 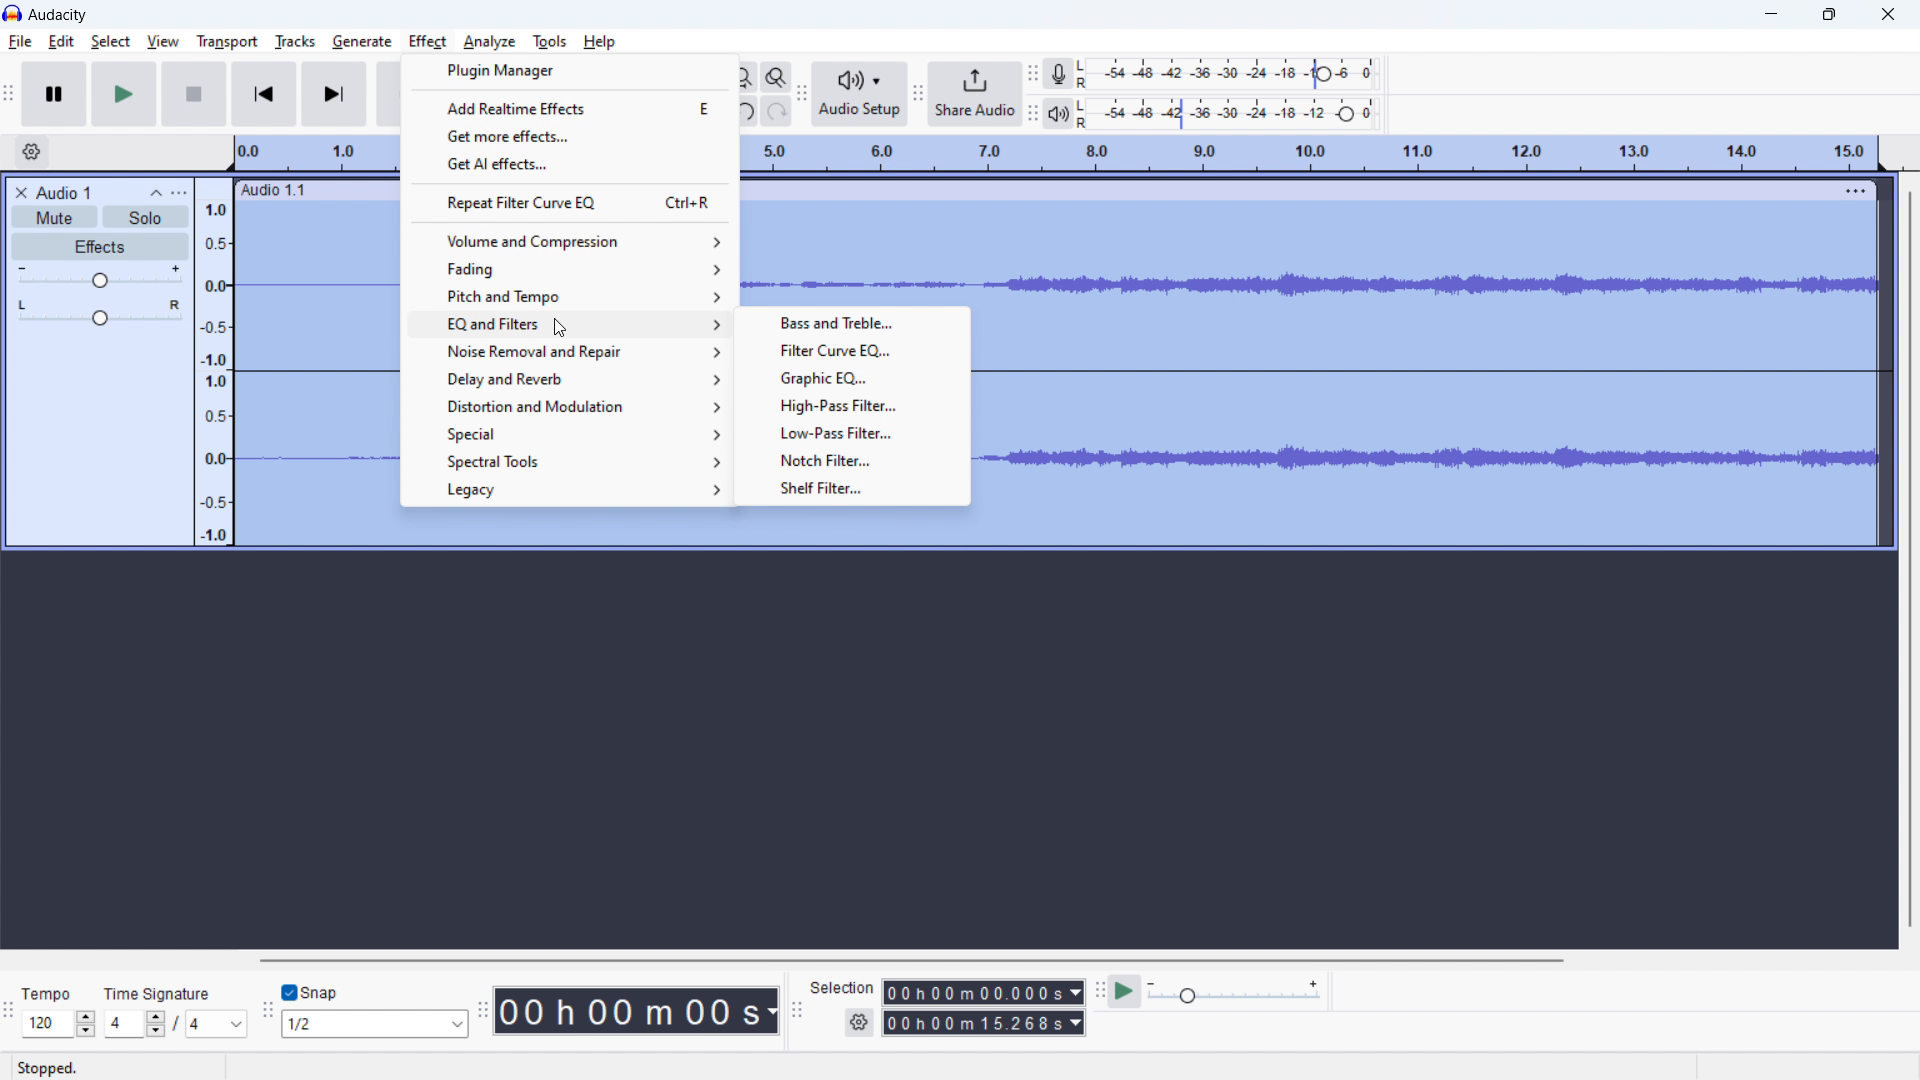 What do you see at coordinates (795, 1009) in the screenshot?
I see `selection toolbar` at bounding box center [795, 1009].